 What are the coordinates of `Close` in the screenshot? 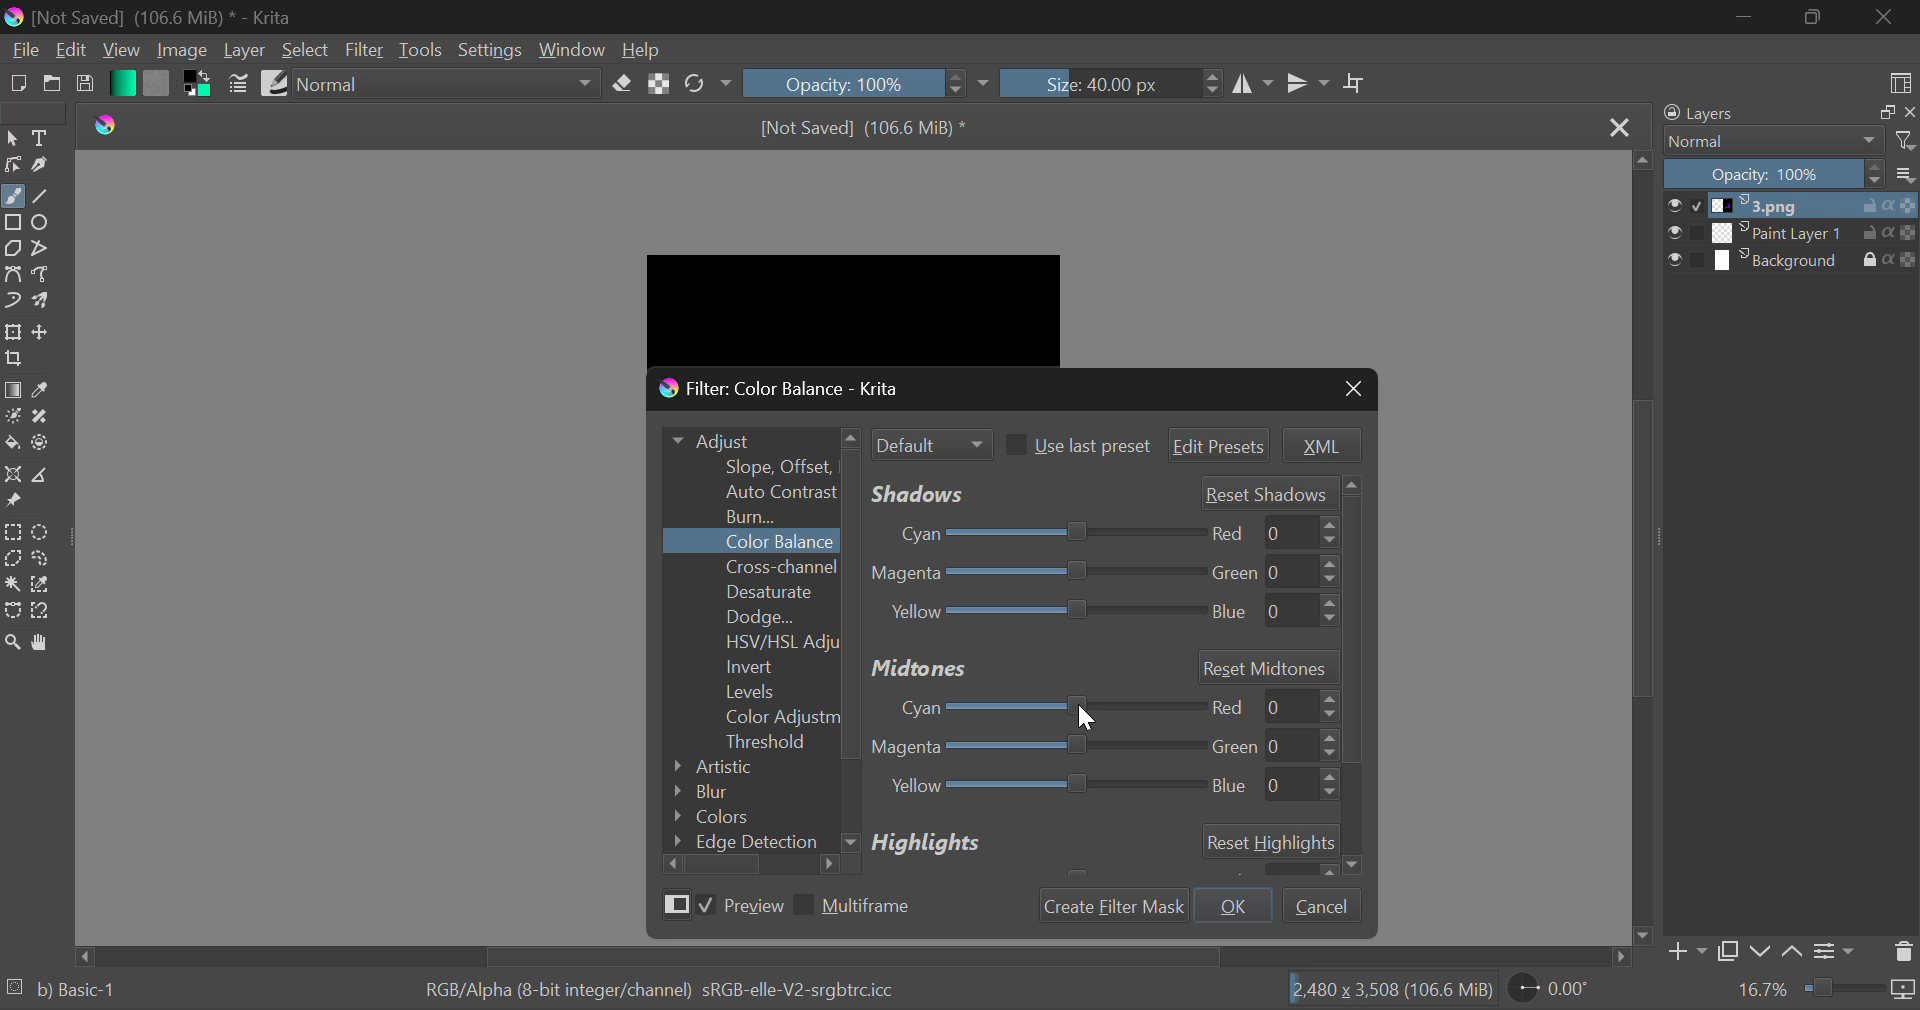 It's located at (1355, 390).